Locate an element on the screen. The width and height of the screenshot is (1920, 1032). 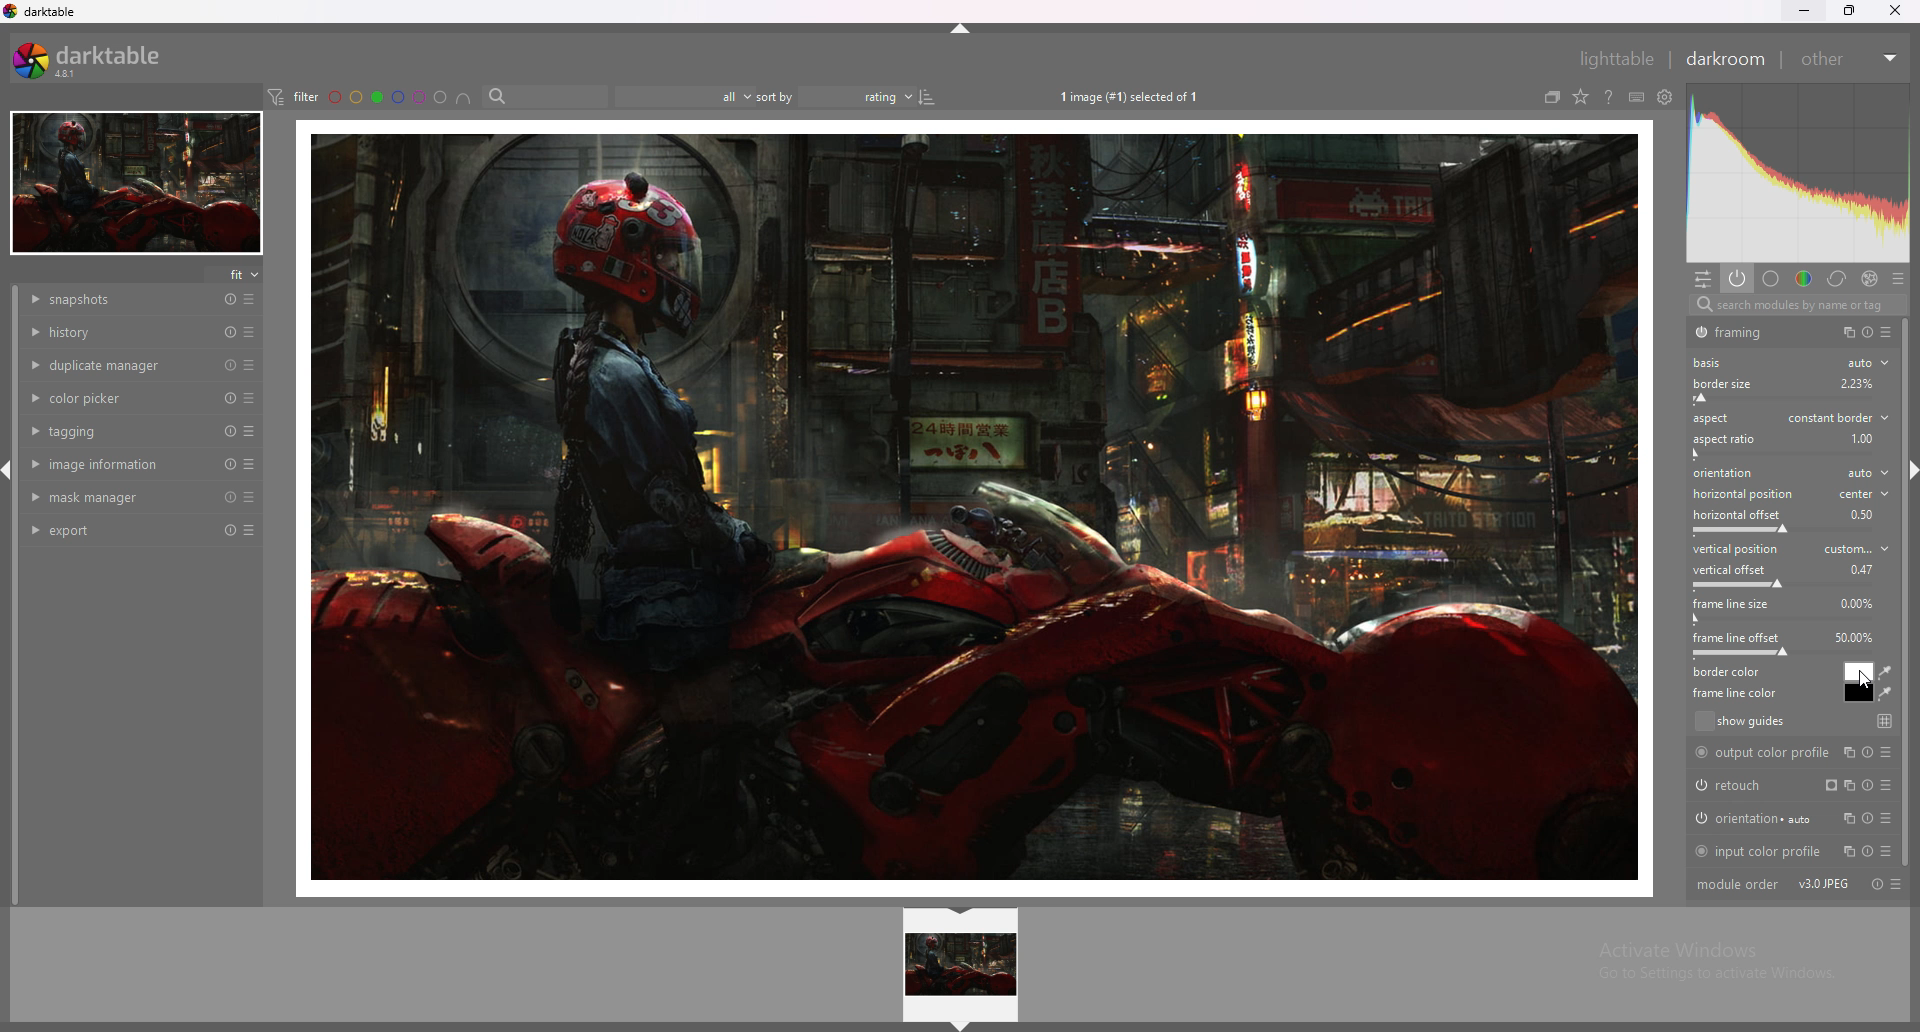
see global preferences is located at coordinates (1665, 96).